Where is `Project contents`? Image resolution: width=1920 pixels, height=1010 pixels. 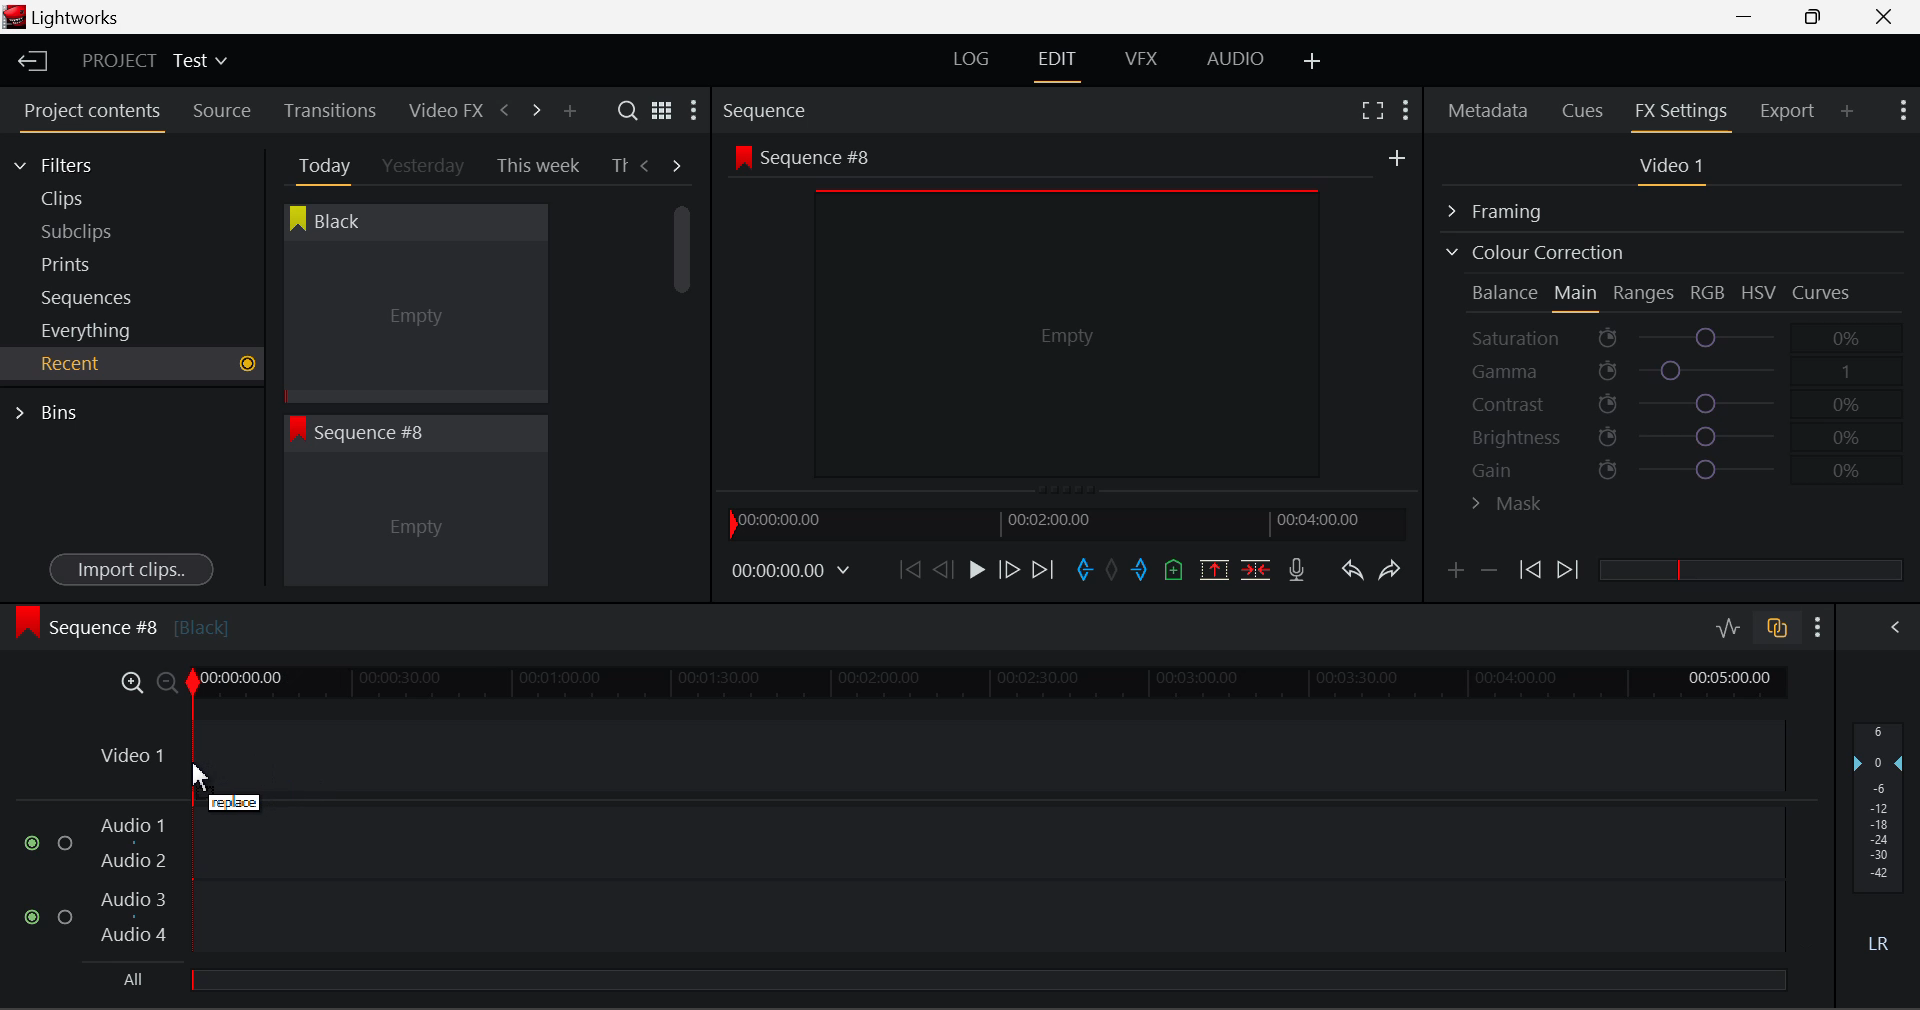
Project contents is located at coordinates (91, 115).